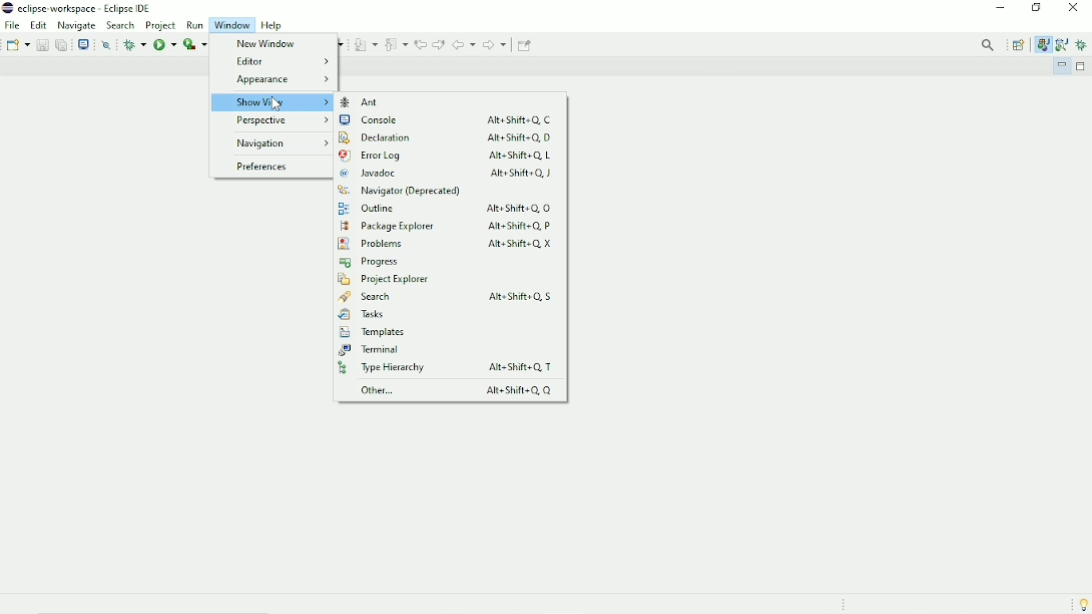  Describe the element at coordinates (1001, 9) in the screenshot. I see `Minimize` at that location.